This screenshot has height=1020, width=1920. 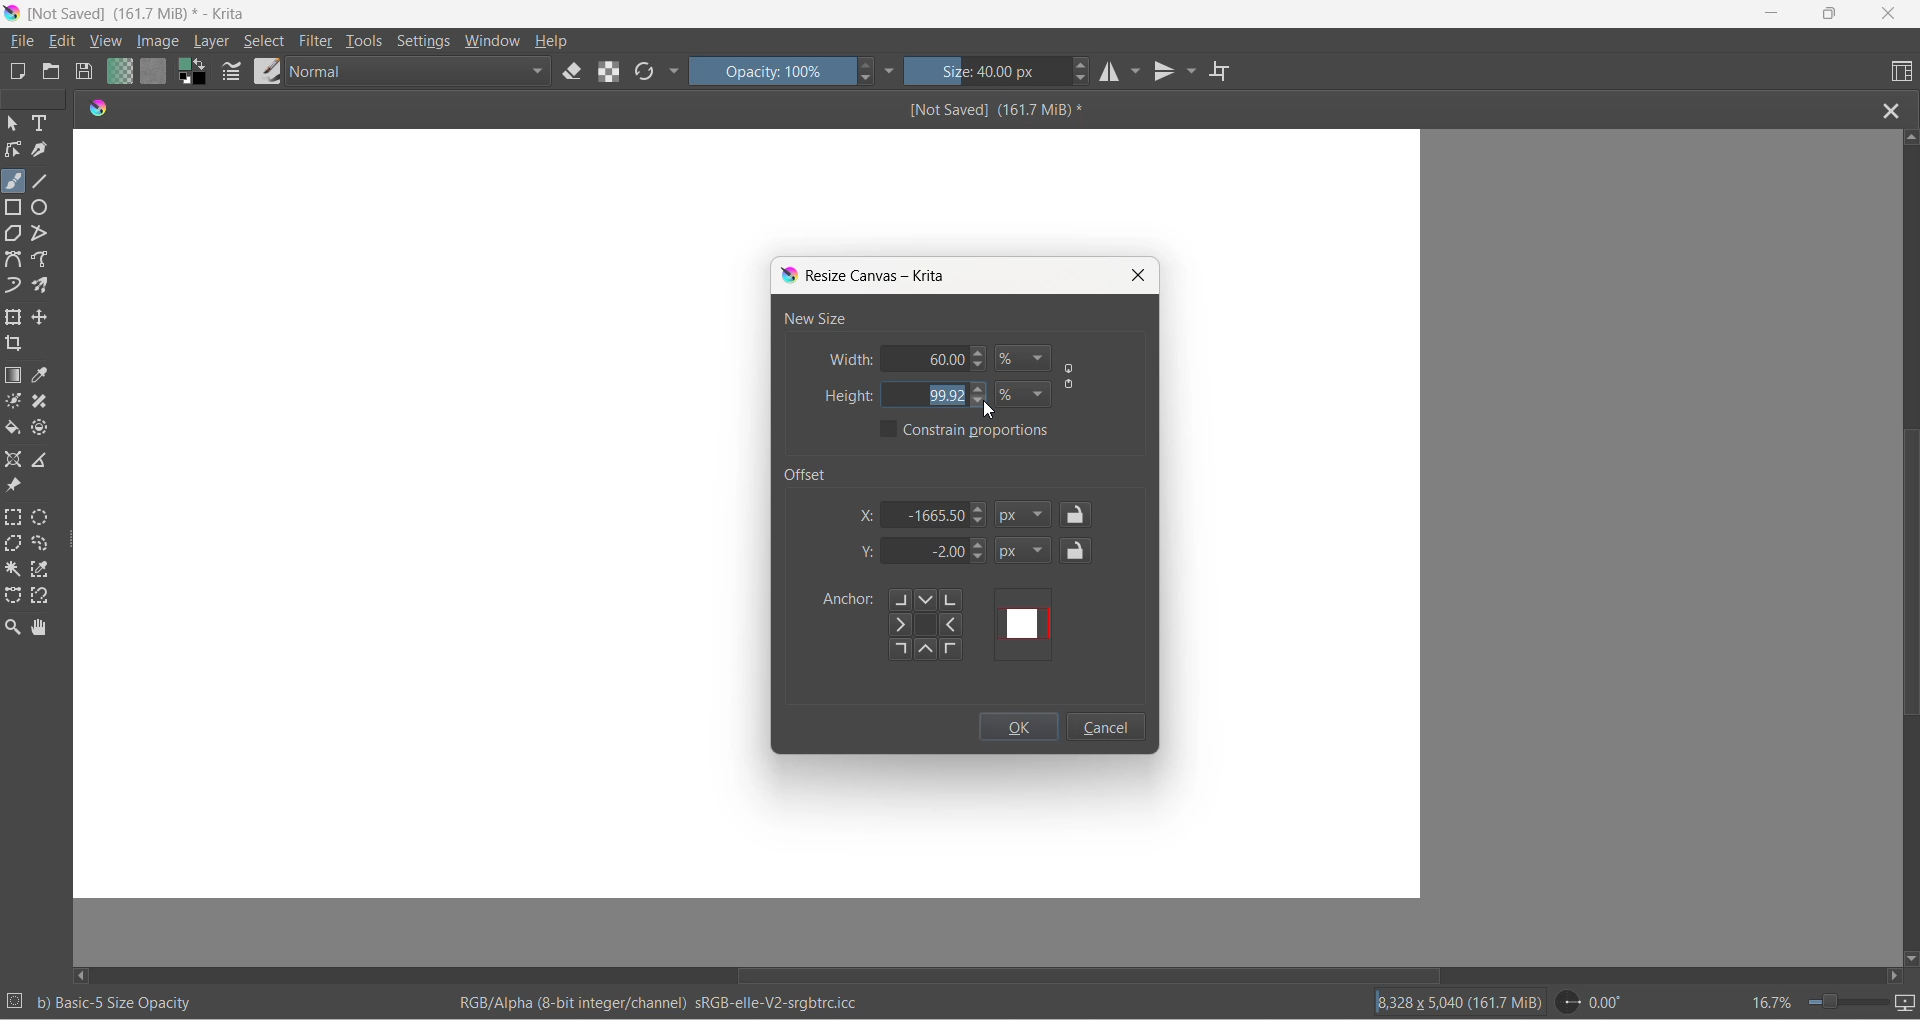 I want to click on rgb information, so click(x=669, y=1003).